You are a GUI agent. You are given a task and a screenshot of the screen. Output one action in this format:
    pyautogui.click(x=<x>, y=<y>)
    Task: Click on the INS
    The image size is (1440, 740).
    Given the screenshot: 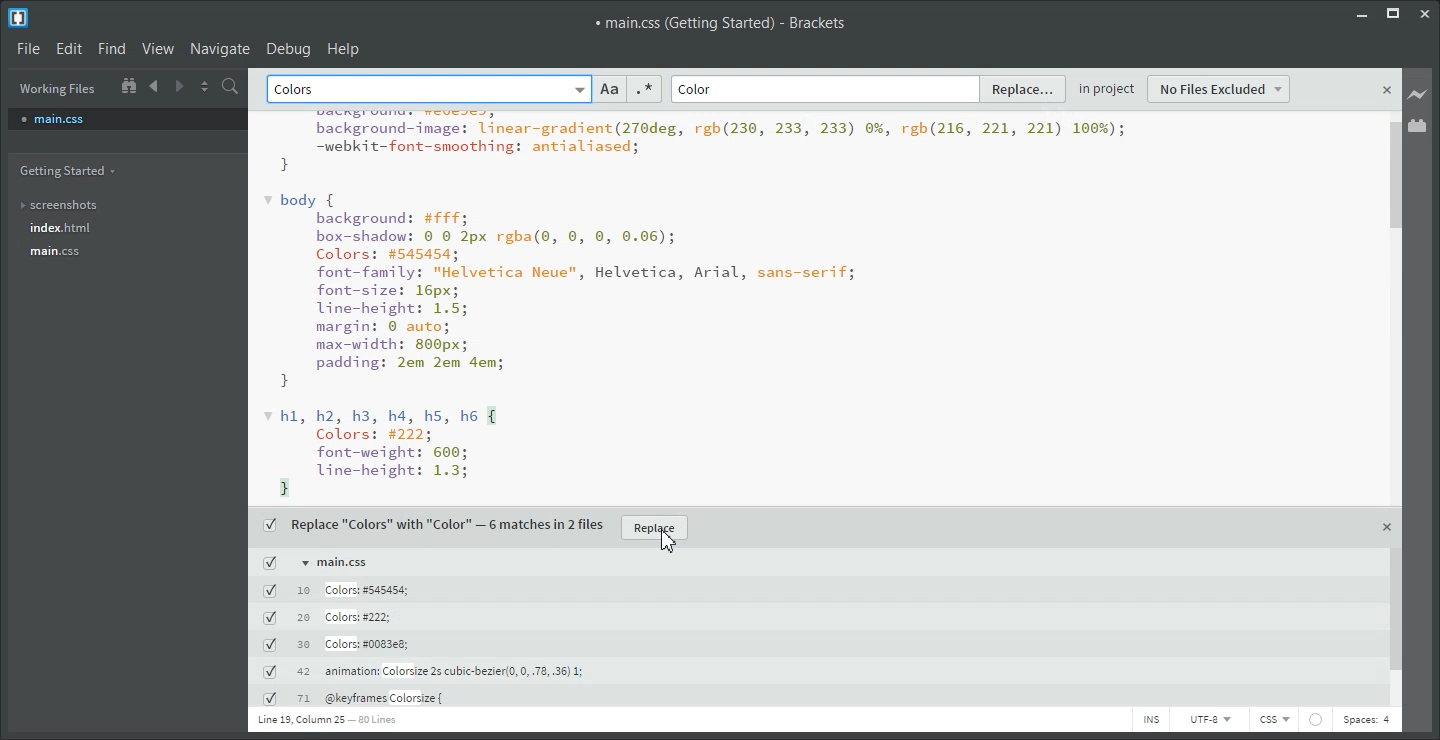 What is the action you would take?
    pyautogui.click(x=1150, y=719)
    